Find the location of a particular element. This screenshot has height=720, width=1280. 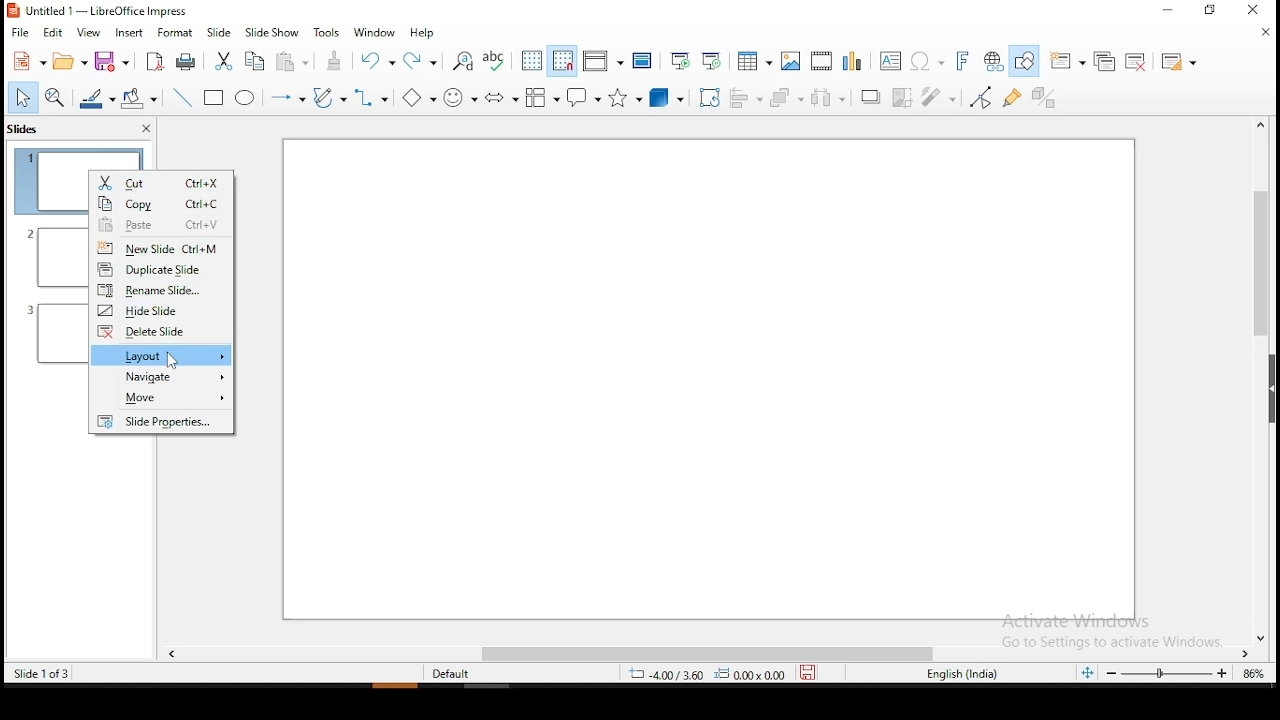

align objects is located at coordinates (746, 100).